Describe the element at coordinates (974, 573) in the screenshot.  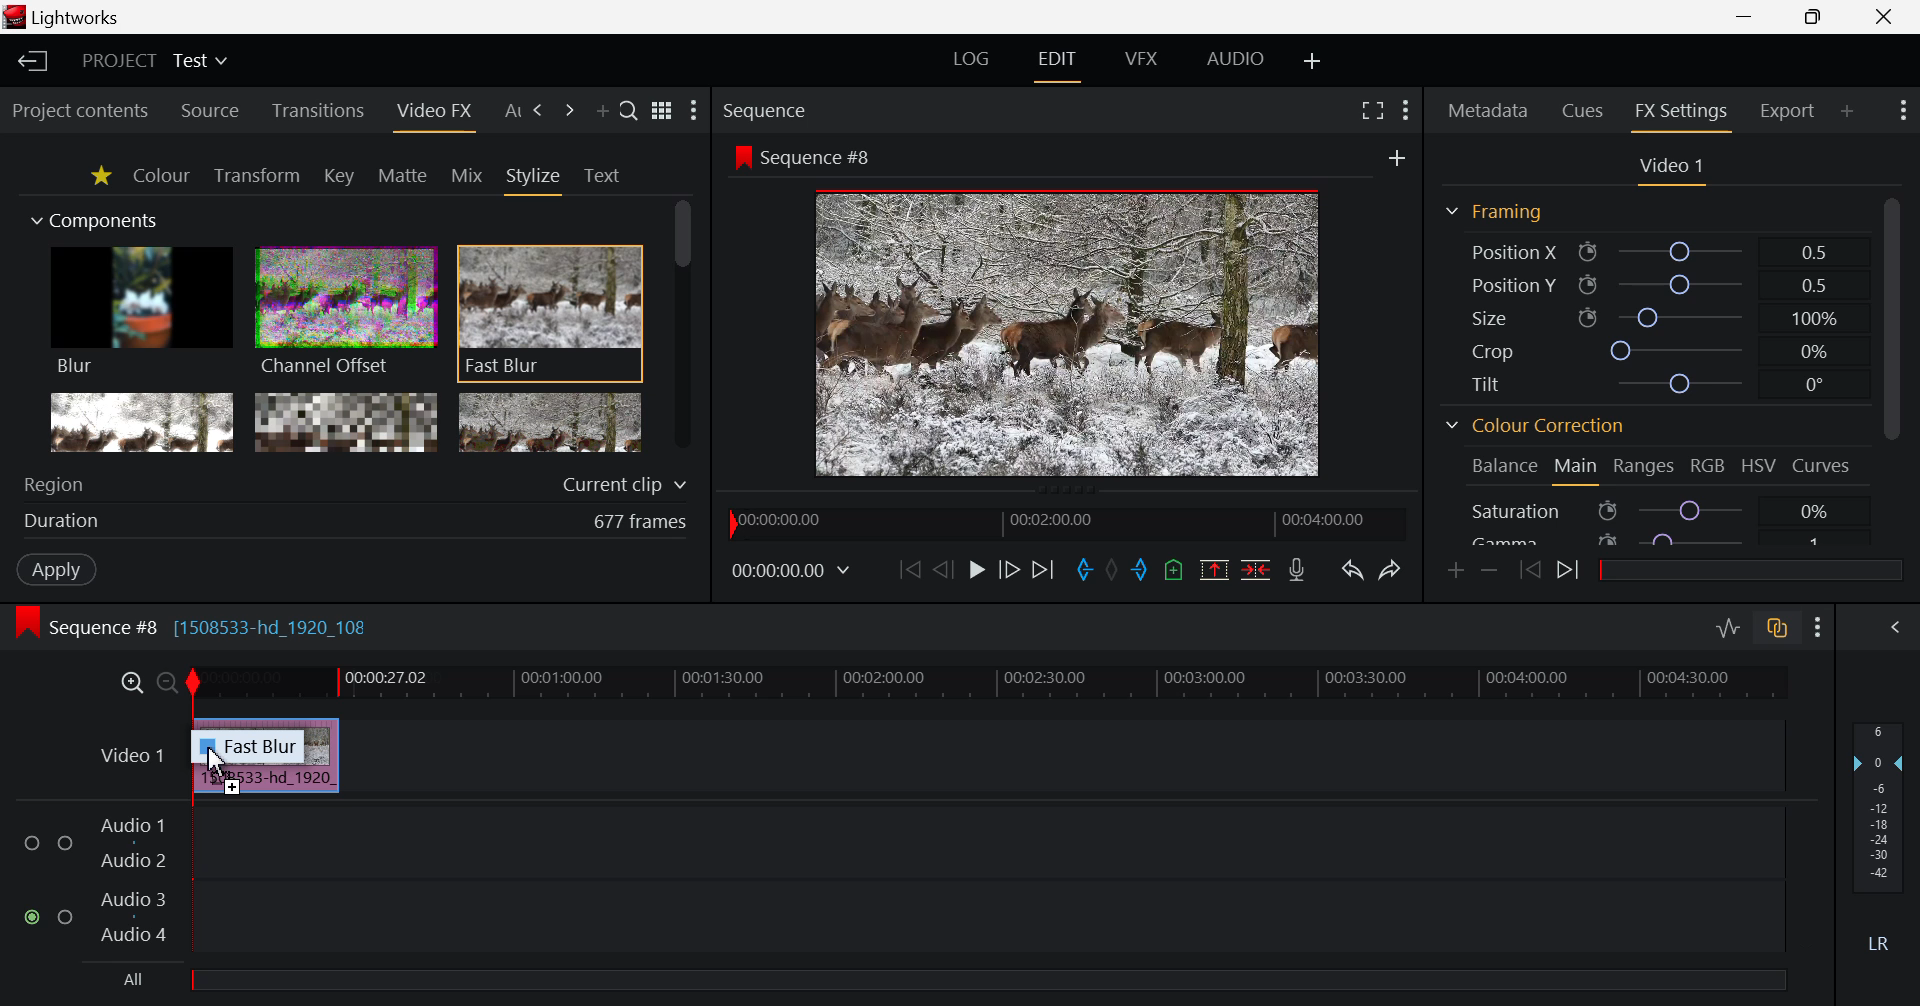
I see `Play` at that location.